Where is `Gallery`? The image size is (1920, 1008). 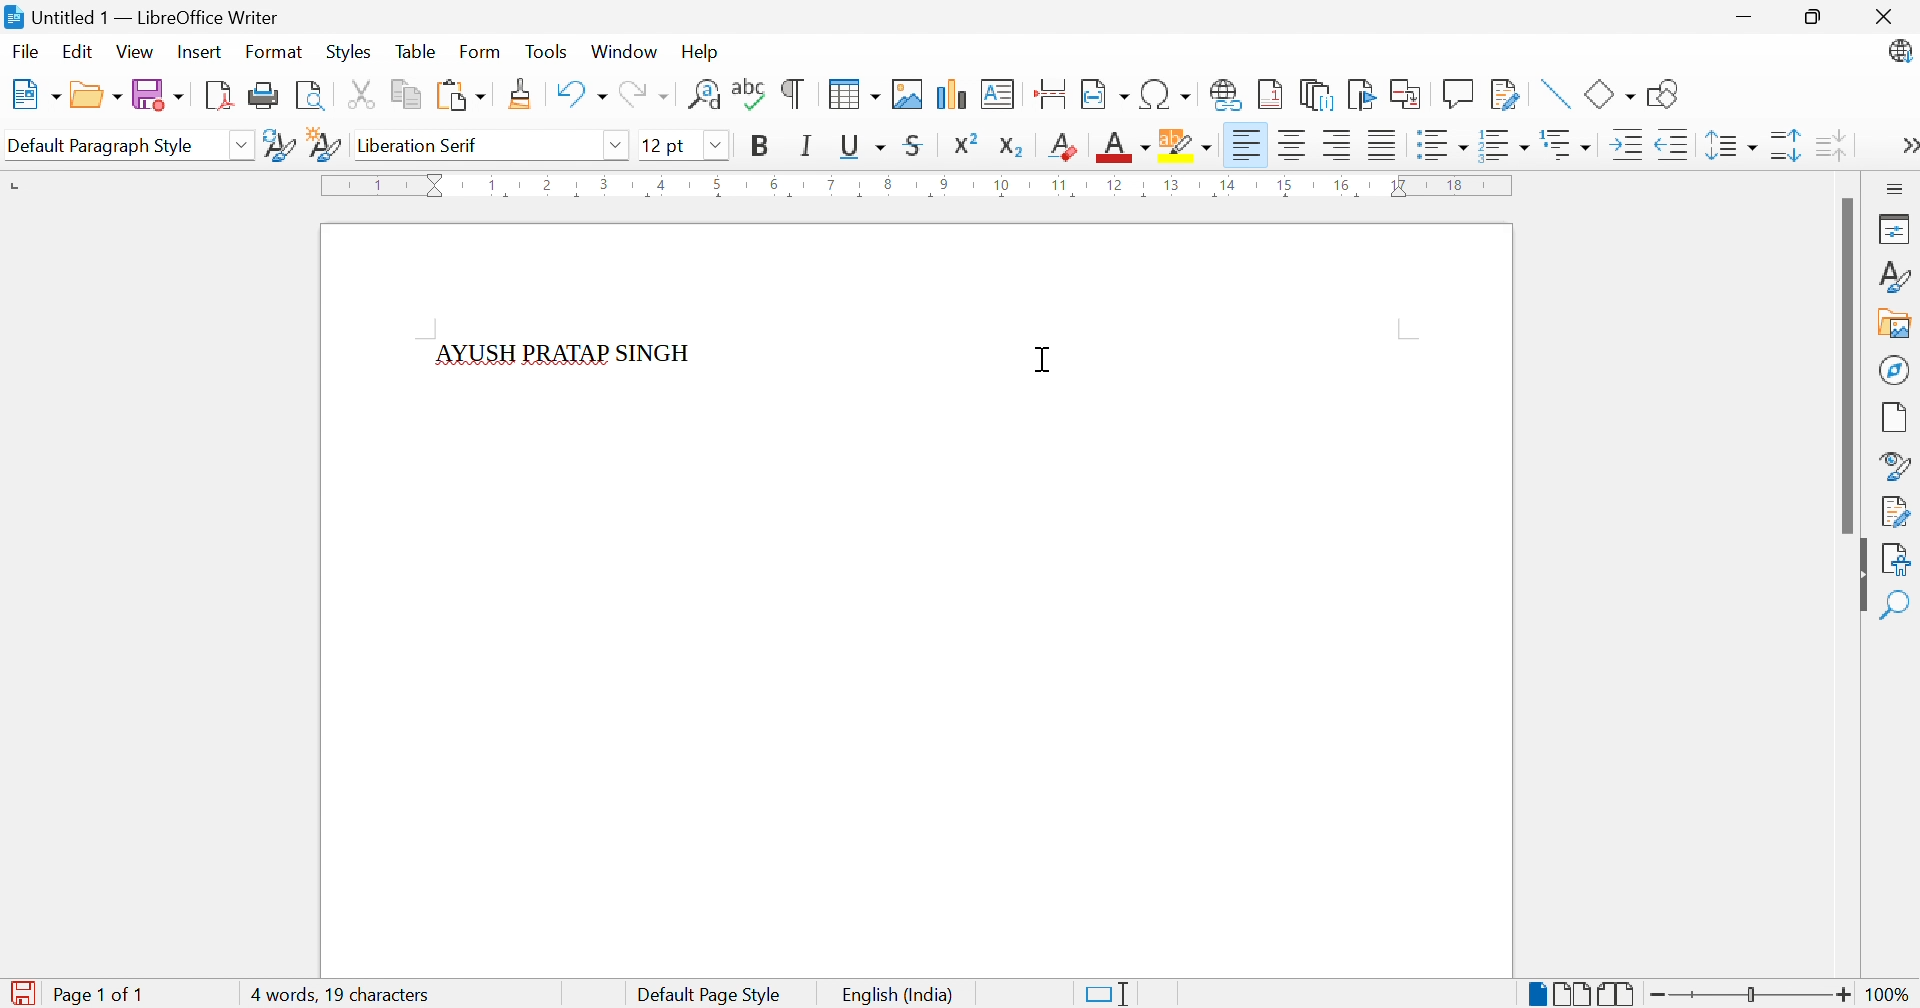
Gallery is located at coordinates (1895, 325).